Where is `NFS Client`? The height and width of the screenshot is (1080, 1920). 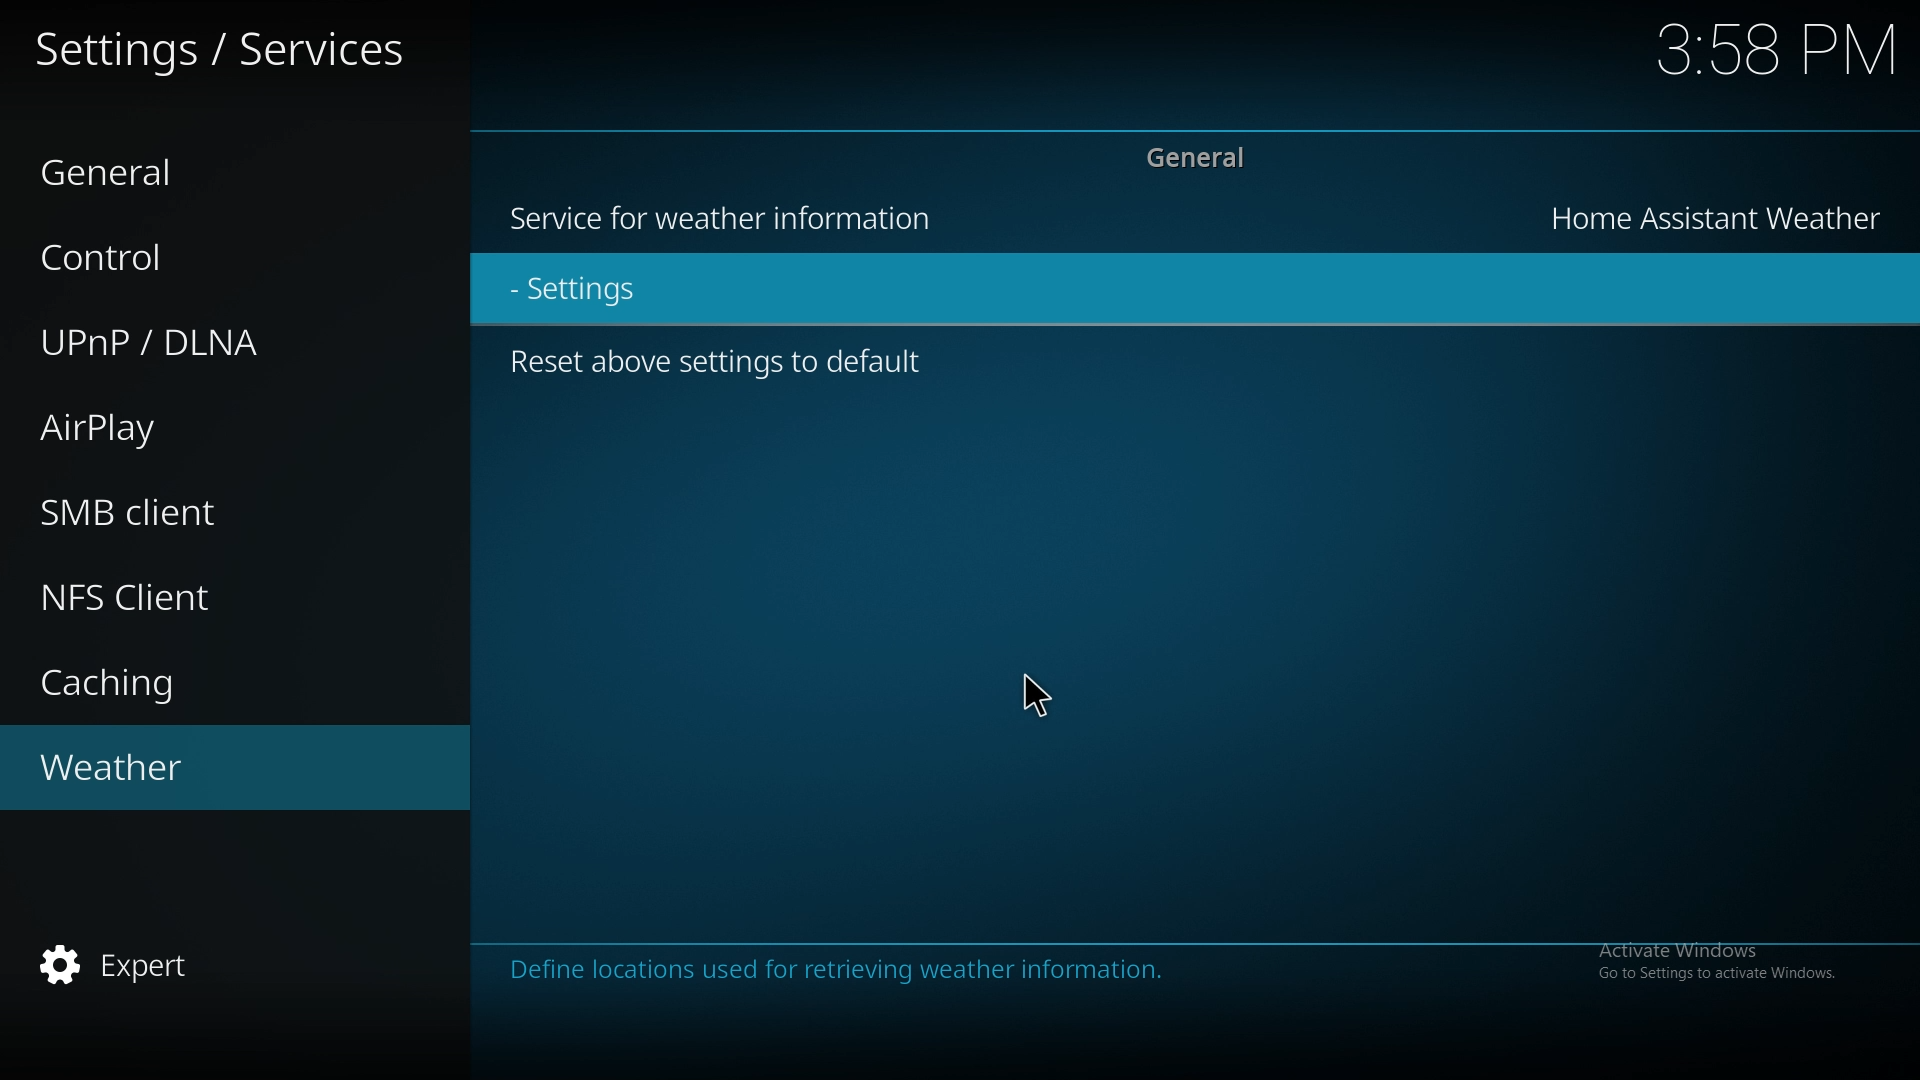 NFS Client is located at coordinates (140, 603).